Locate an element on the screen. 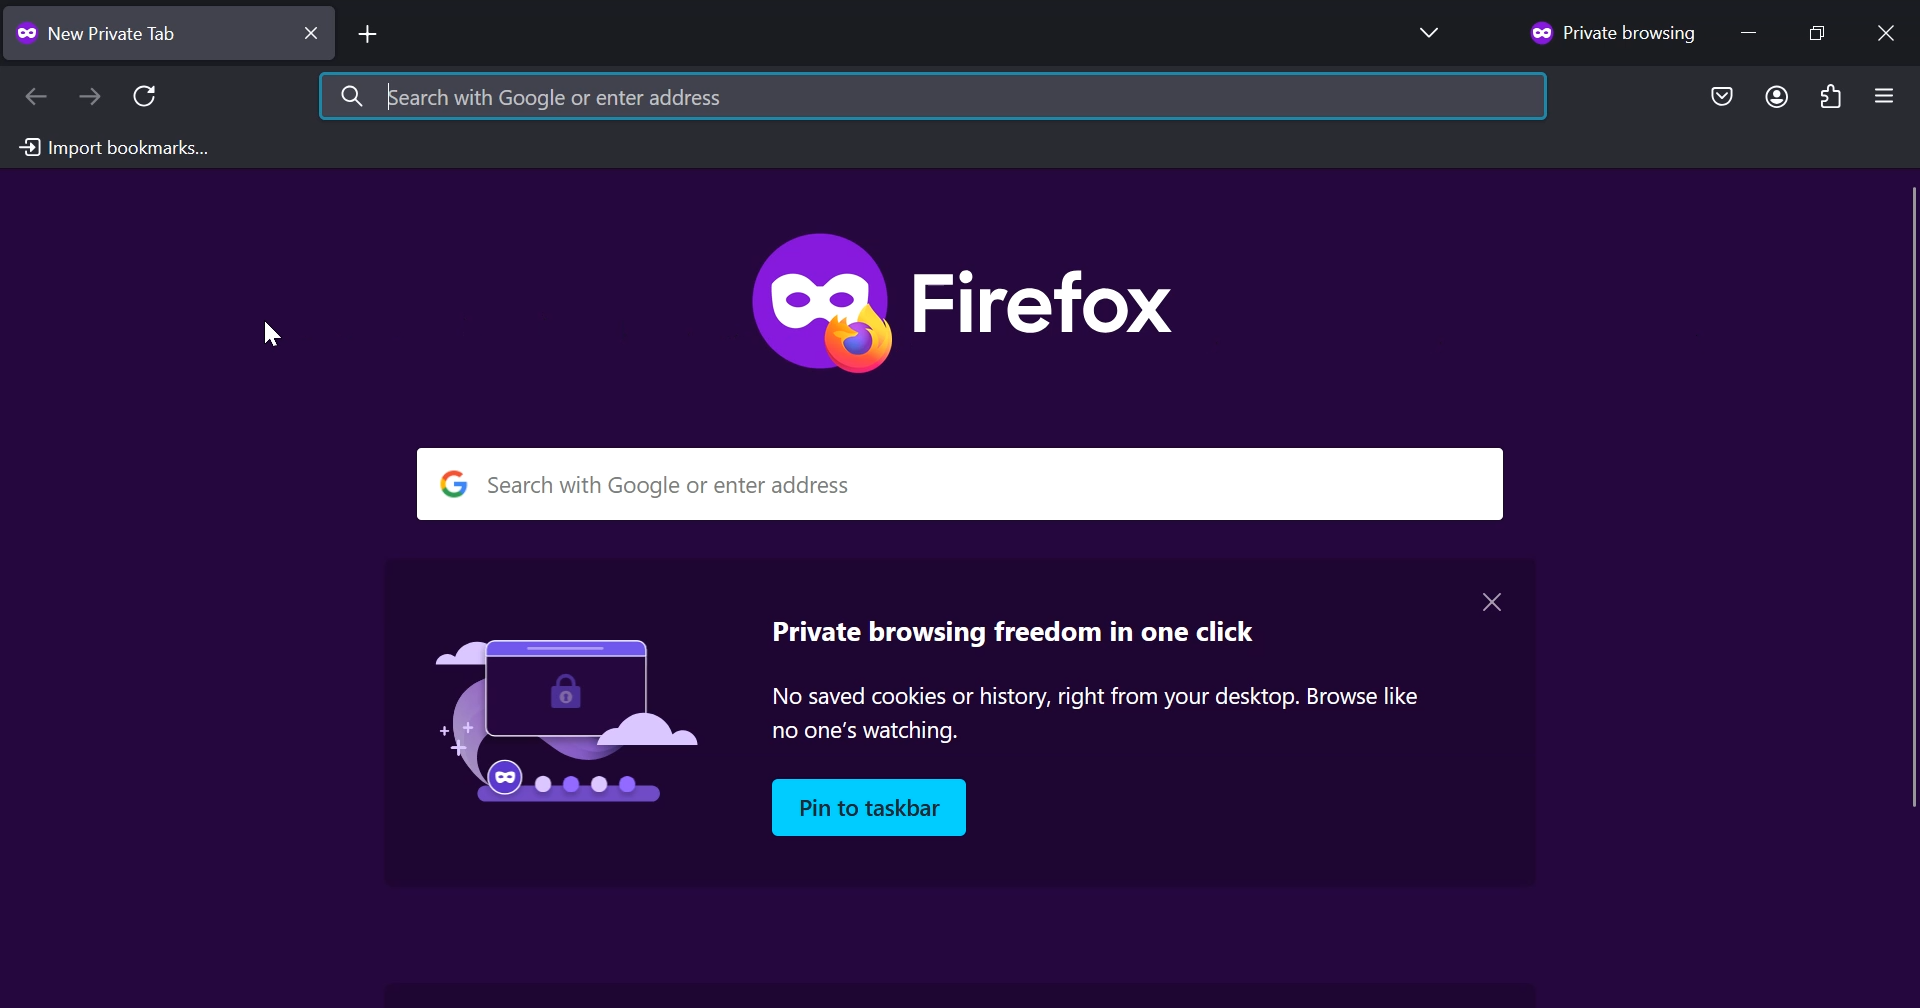  Extensions is located at coordinates (1830, 96).